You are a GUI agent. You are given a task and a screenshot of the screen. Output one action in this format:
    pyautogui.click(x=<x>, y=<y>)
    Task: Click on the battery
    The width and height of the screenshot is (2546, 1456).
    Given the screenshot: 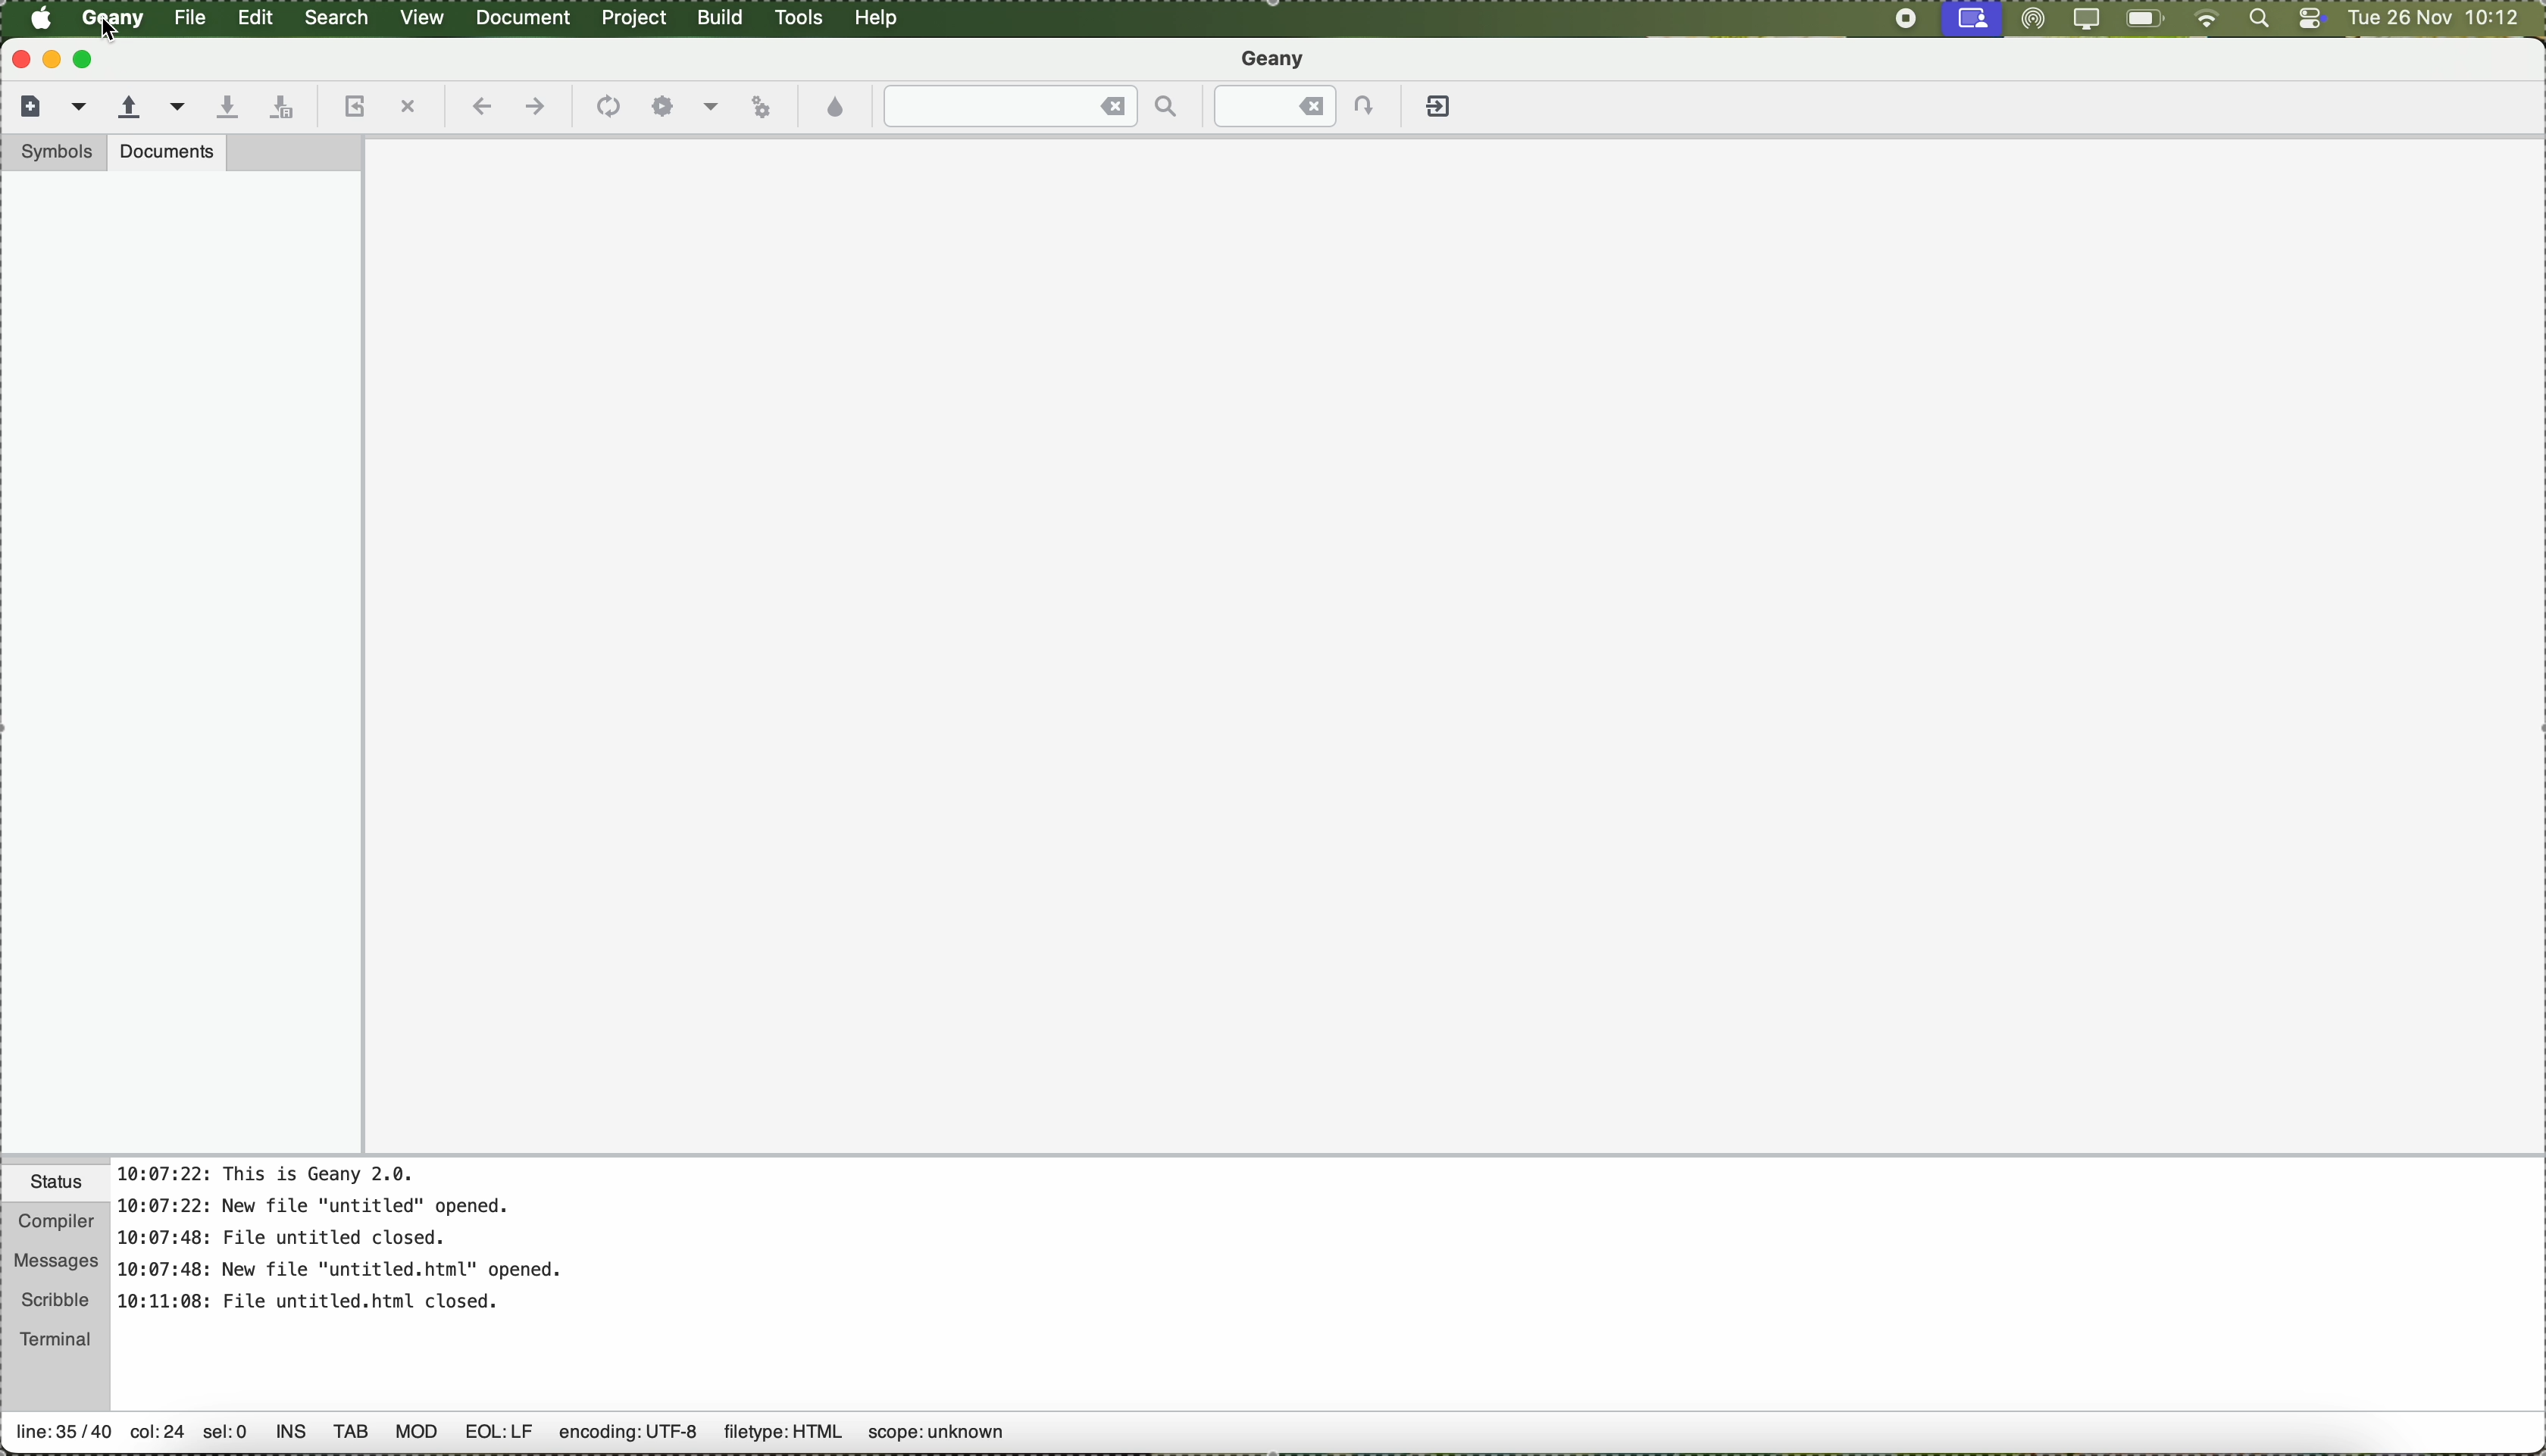 What is the action you would take?
    pyautogui.click(x=2145, y=19)
    